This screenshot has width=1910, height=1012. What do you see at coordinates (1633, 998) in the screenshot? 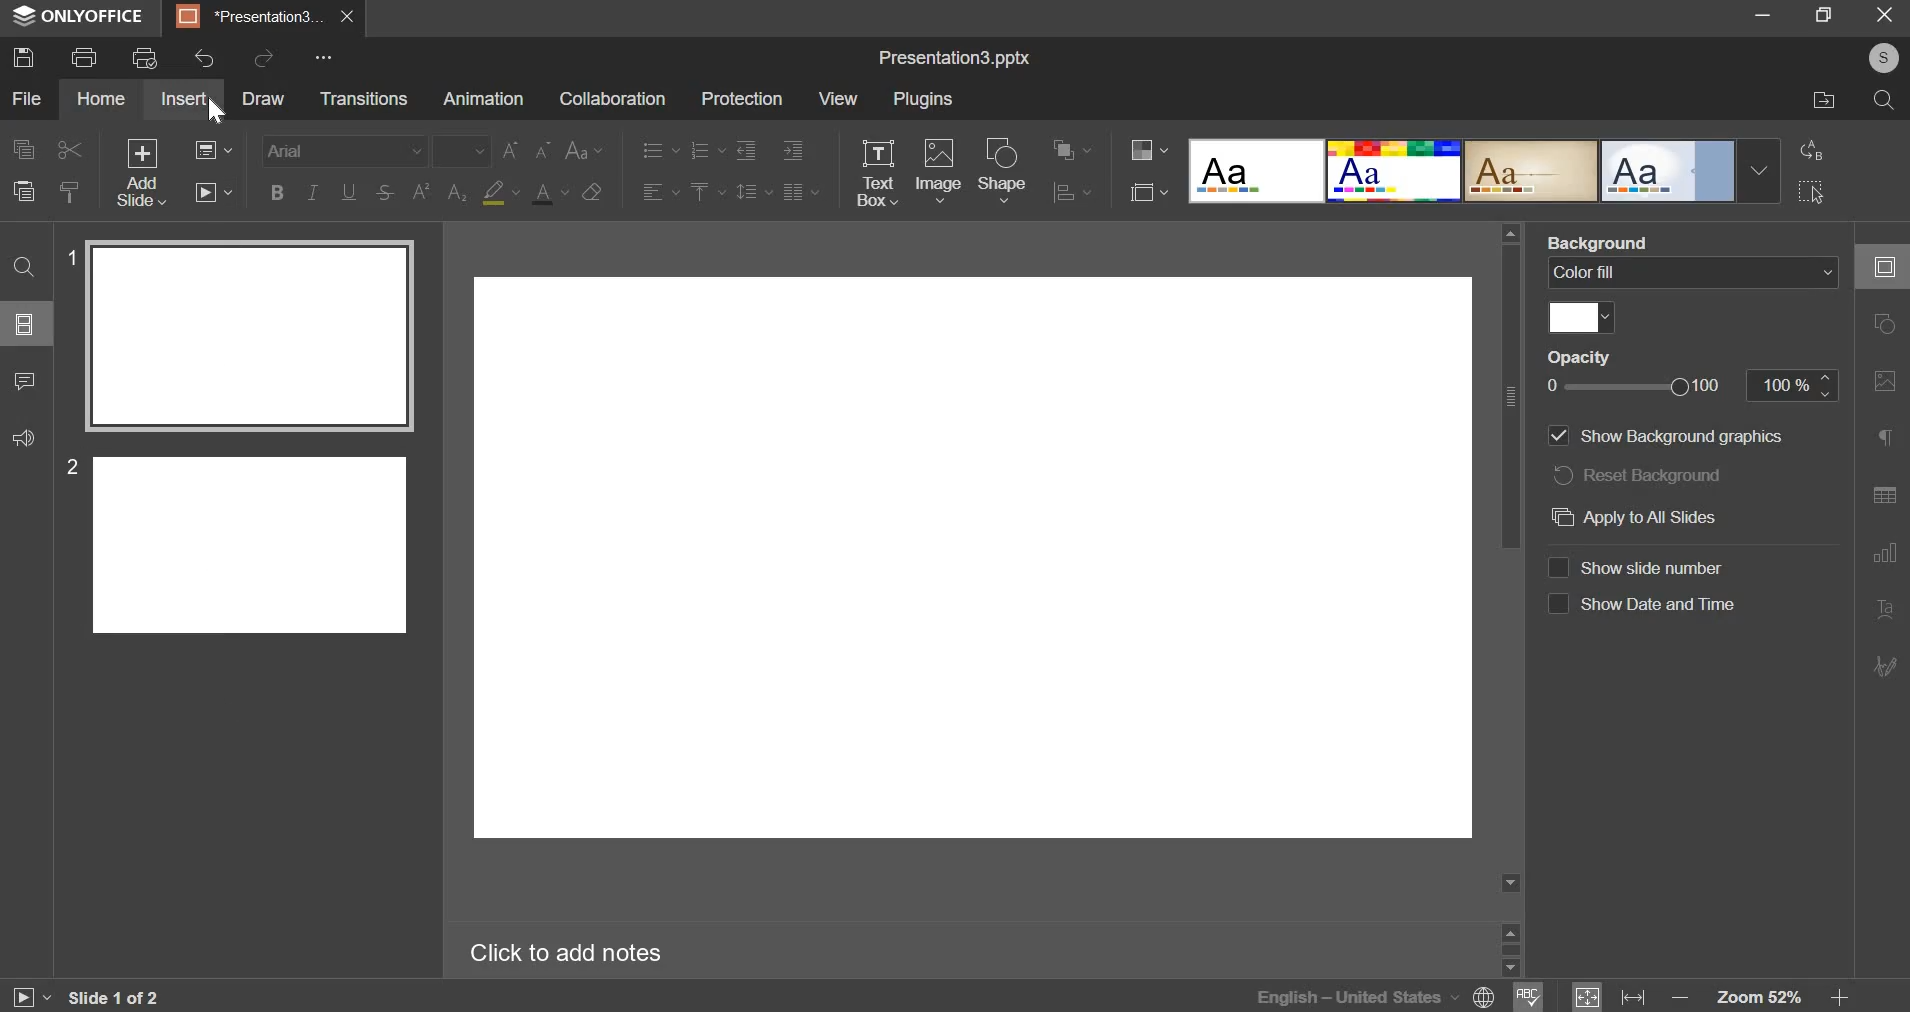
I see `fit to width` at bounding box center [1633, 998].